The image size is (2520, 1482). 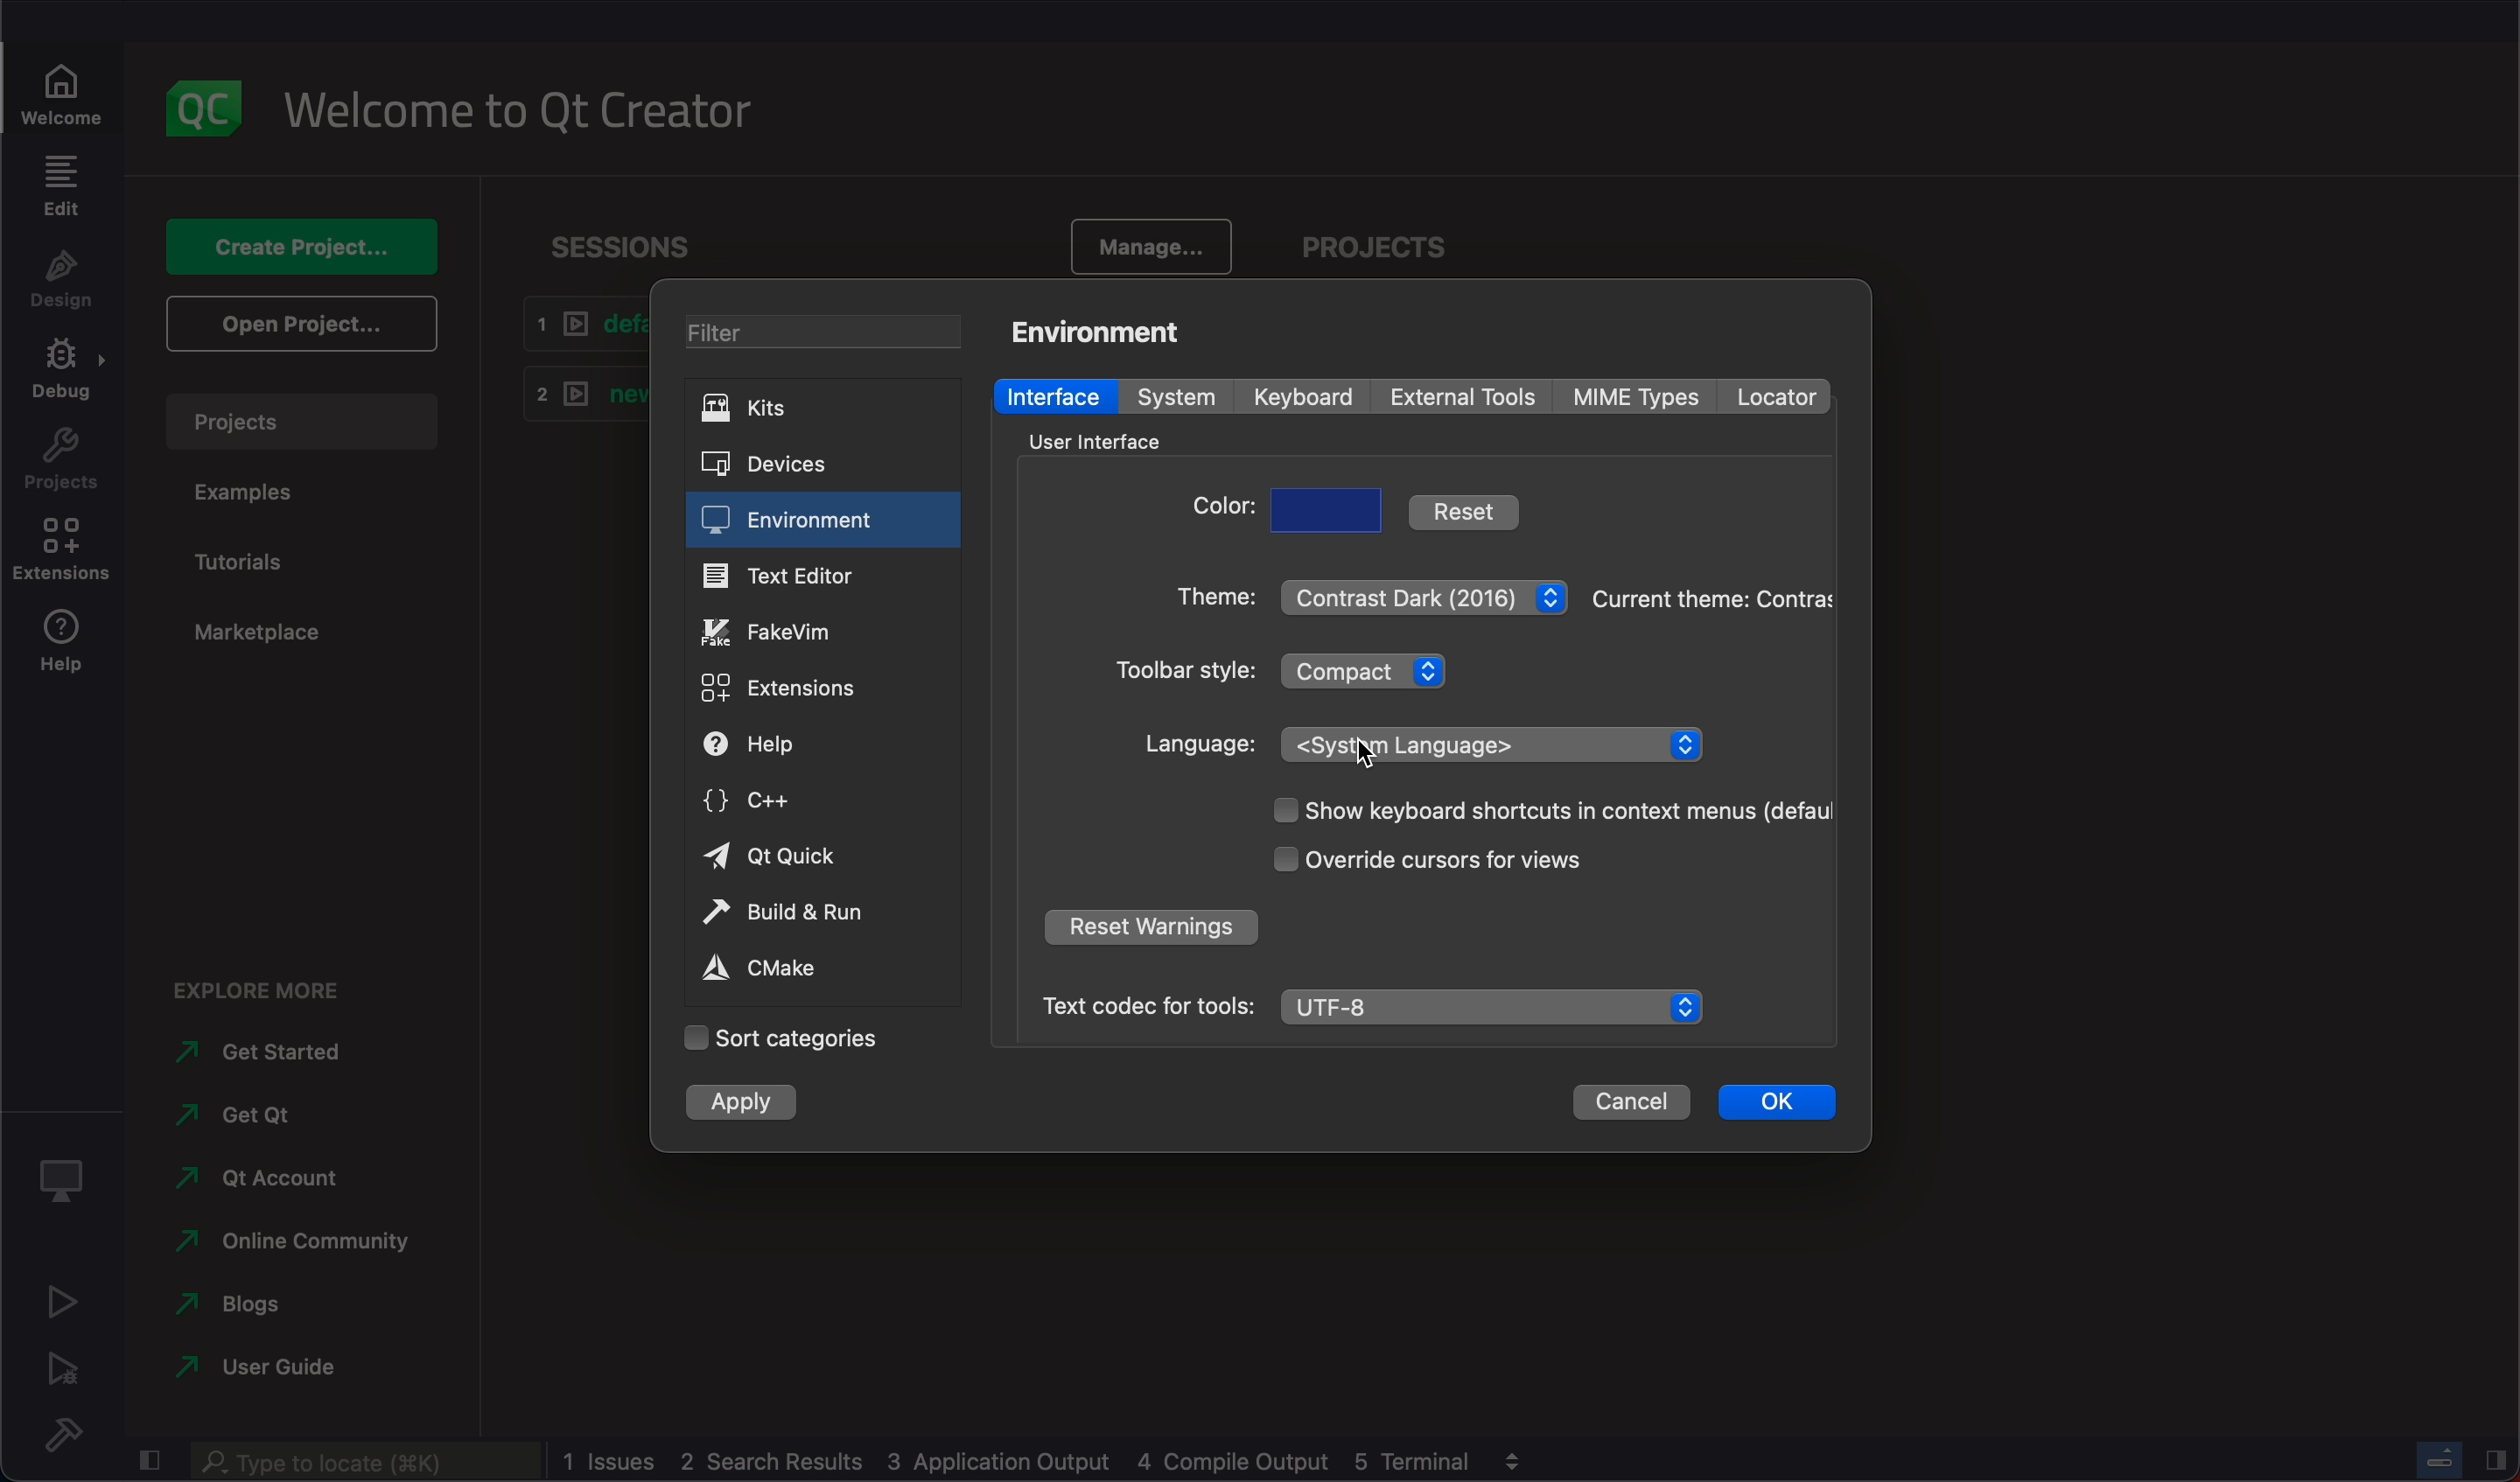 I want to click on text editor, so click(x=819, y=577).